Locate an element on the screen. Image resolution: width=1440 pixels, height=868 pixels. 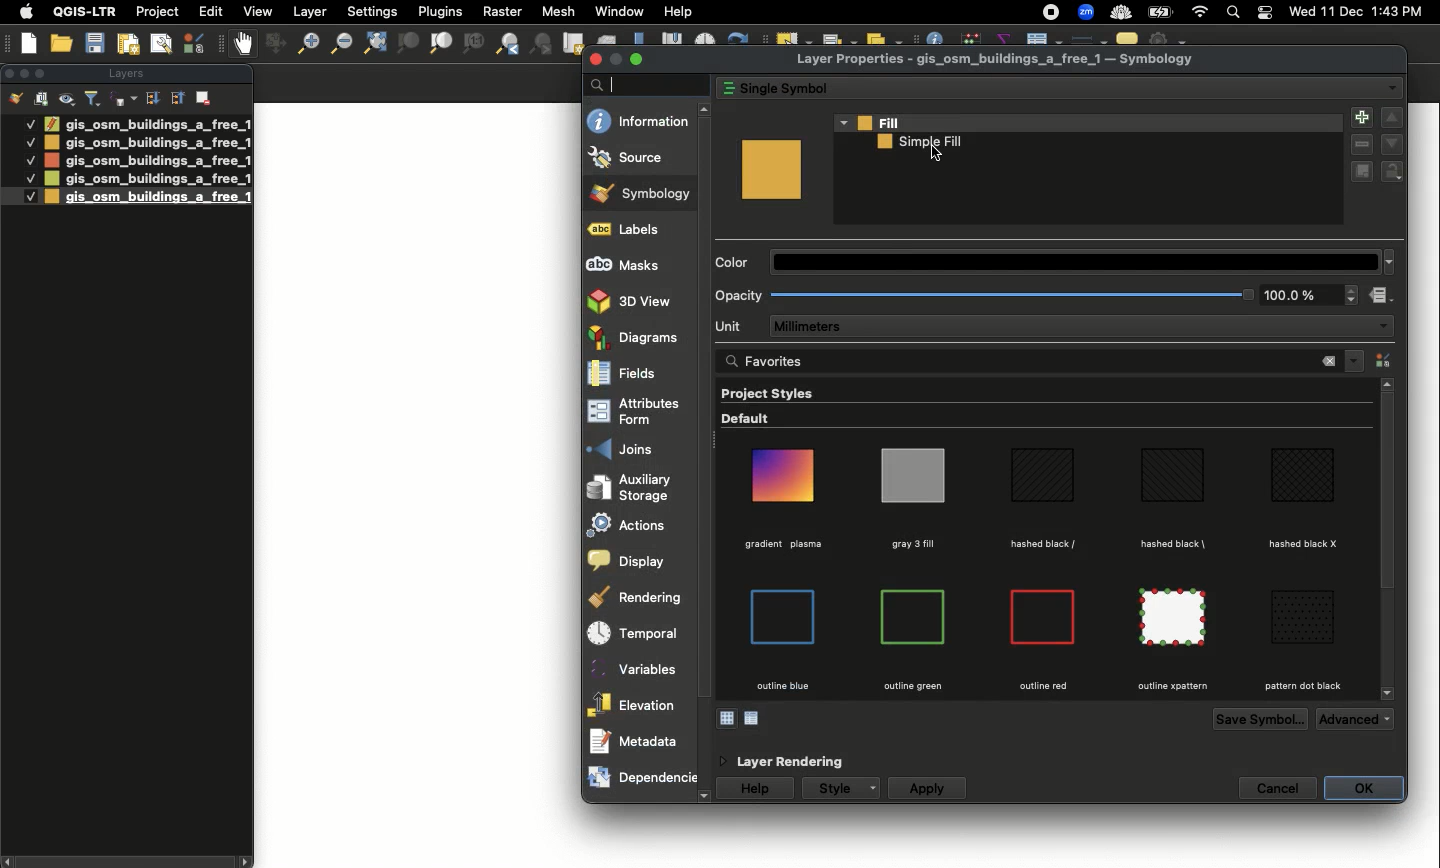
View is located at coordinates (256, 11).